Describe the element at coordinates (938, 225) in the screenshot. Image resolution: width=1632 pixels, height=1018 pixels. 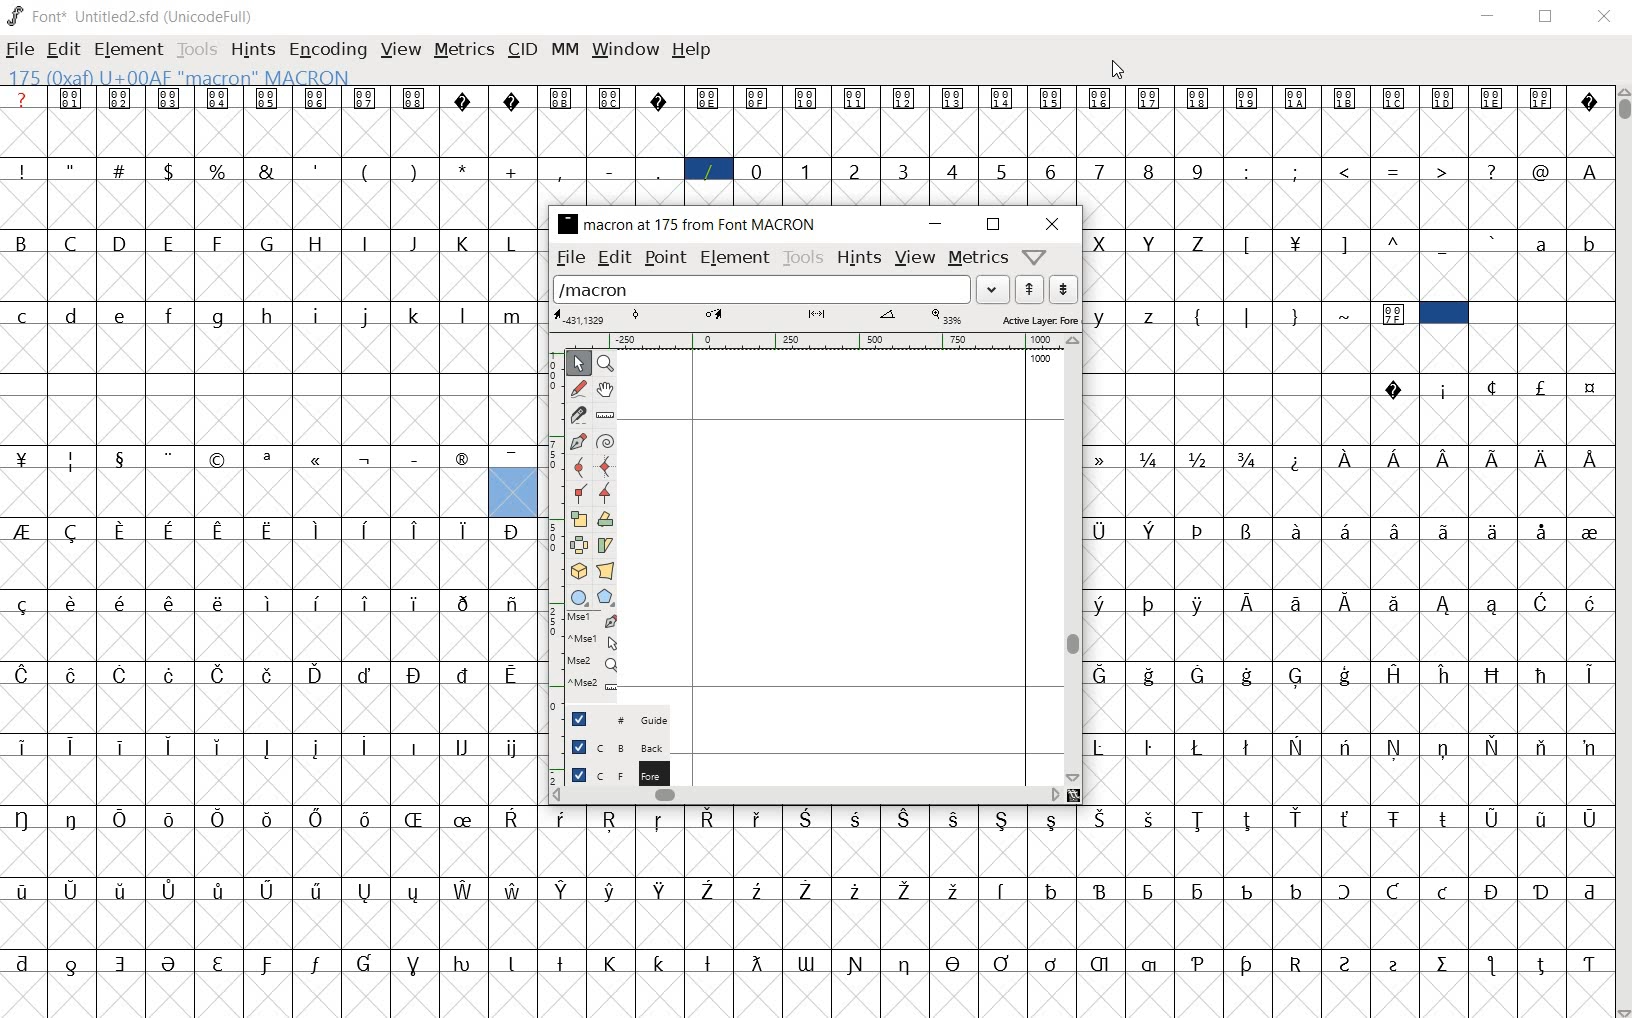
I see `minimize` at that location.